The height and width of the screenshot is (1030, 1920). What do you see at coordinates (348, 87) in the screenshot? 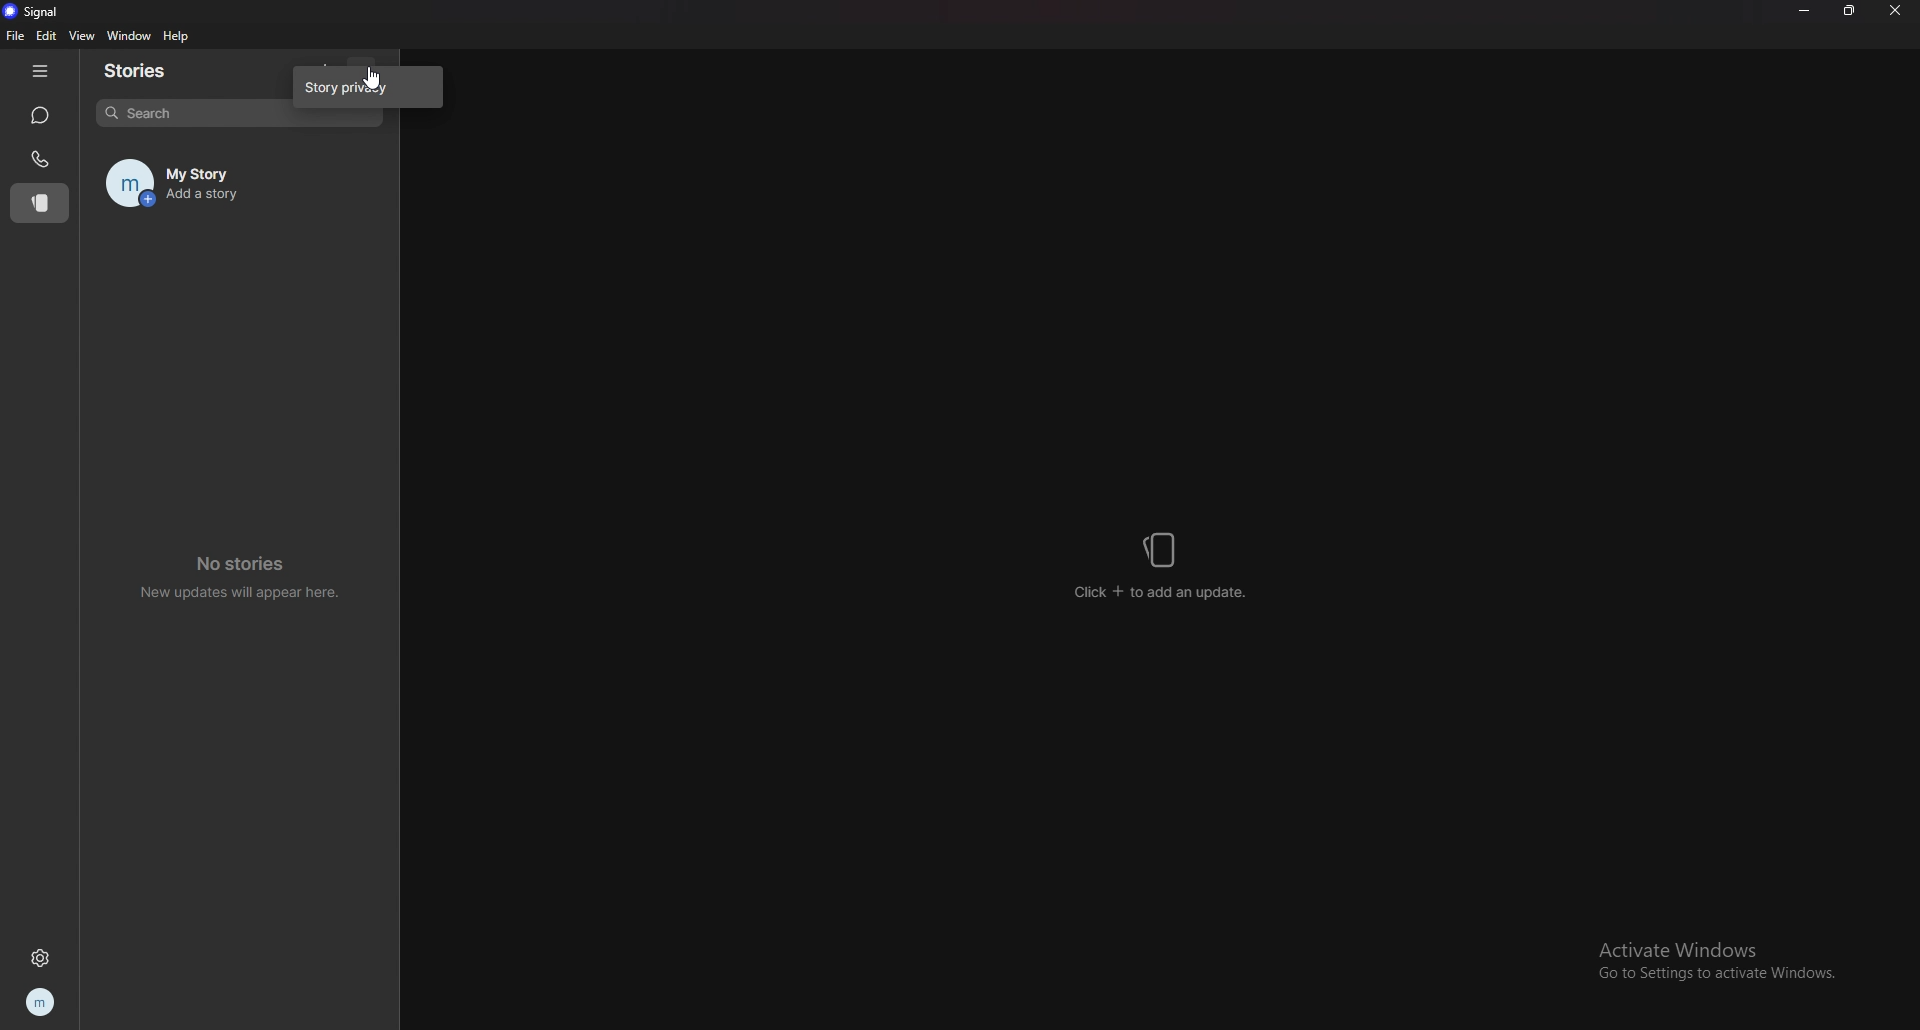
I see `story privacy` at bounding box center [348, 87].